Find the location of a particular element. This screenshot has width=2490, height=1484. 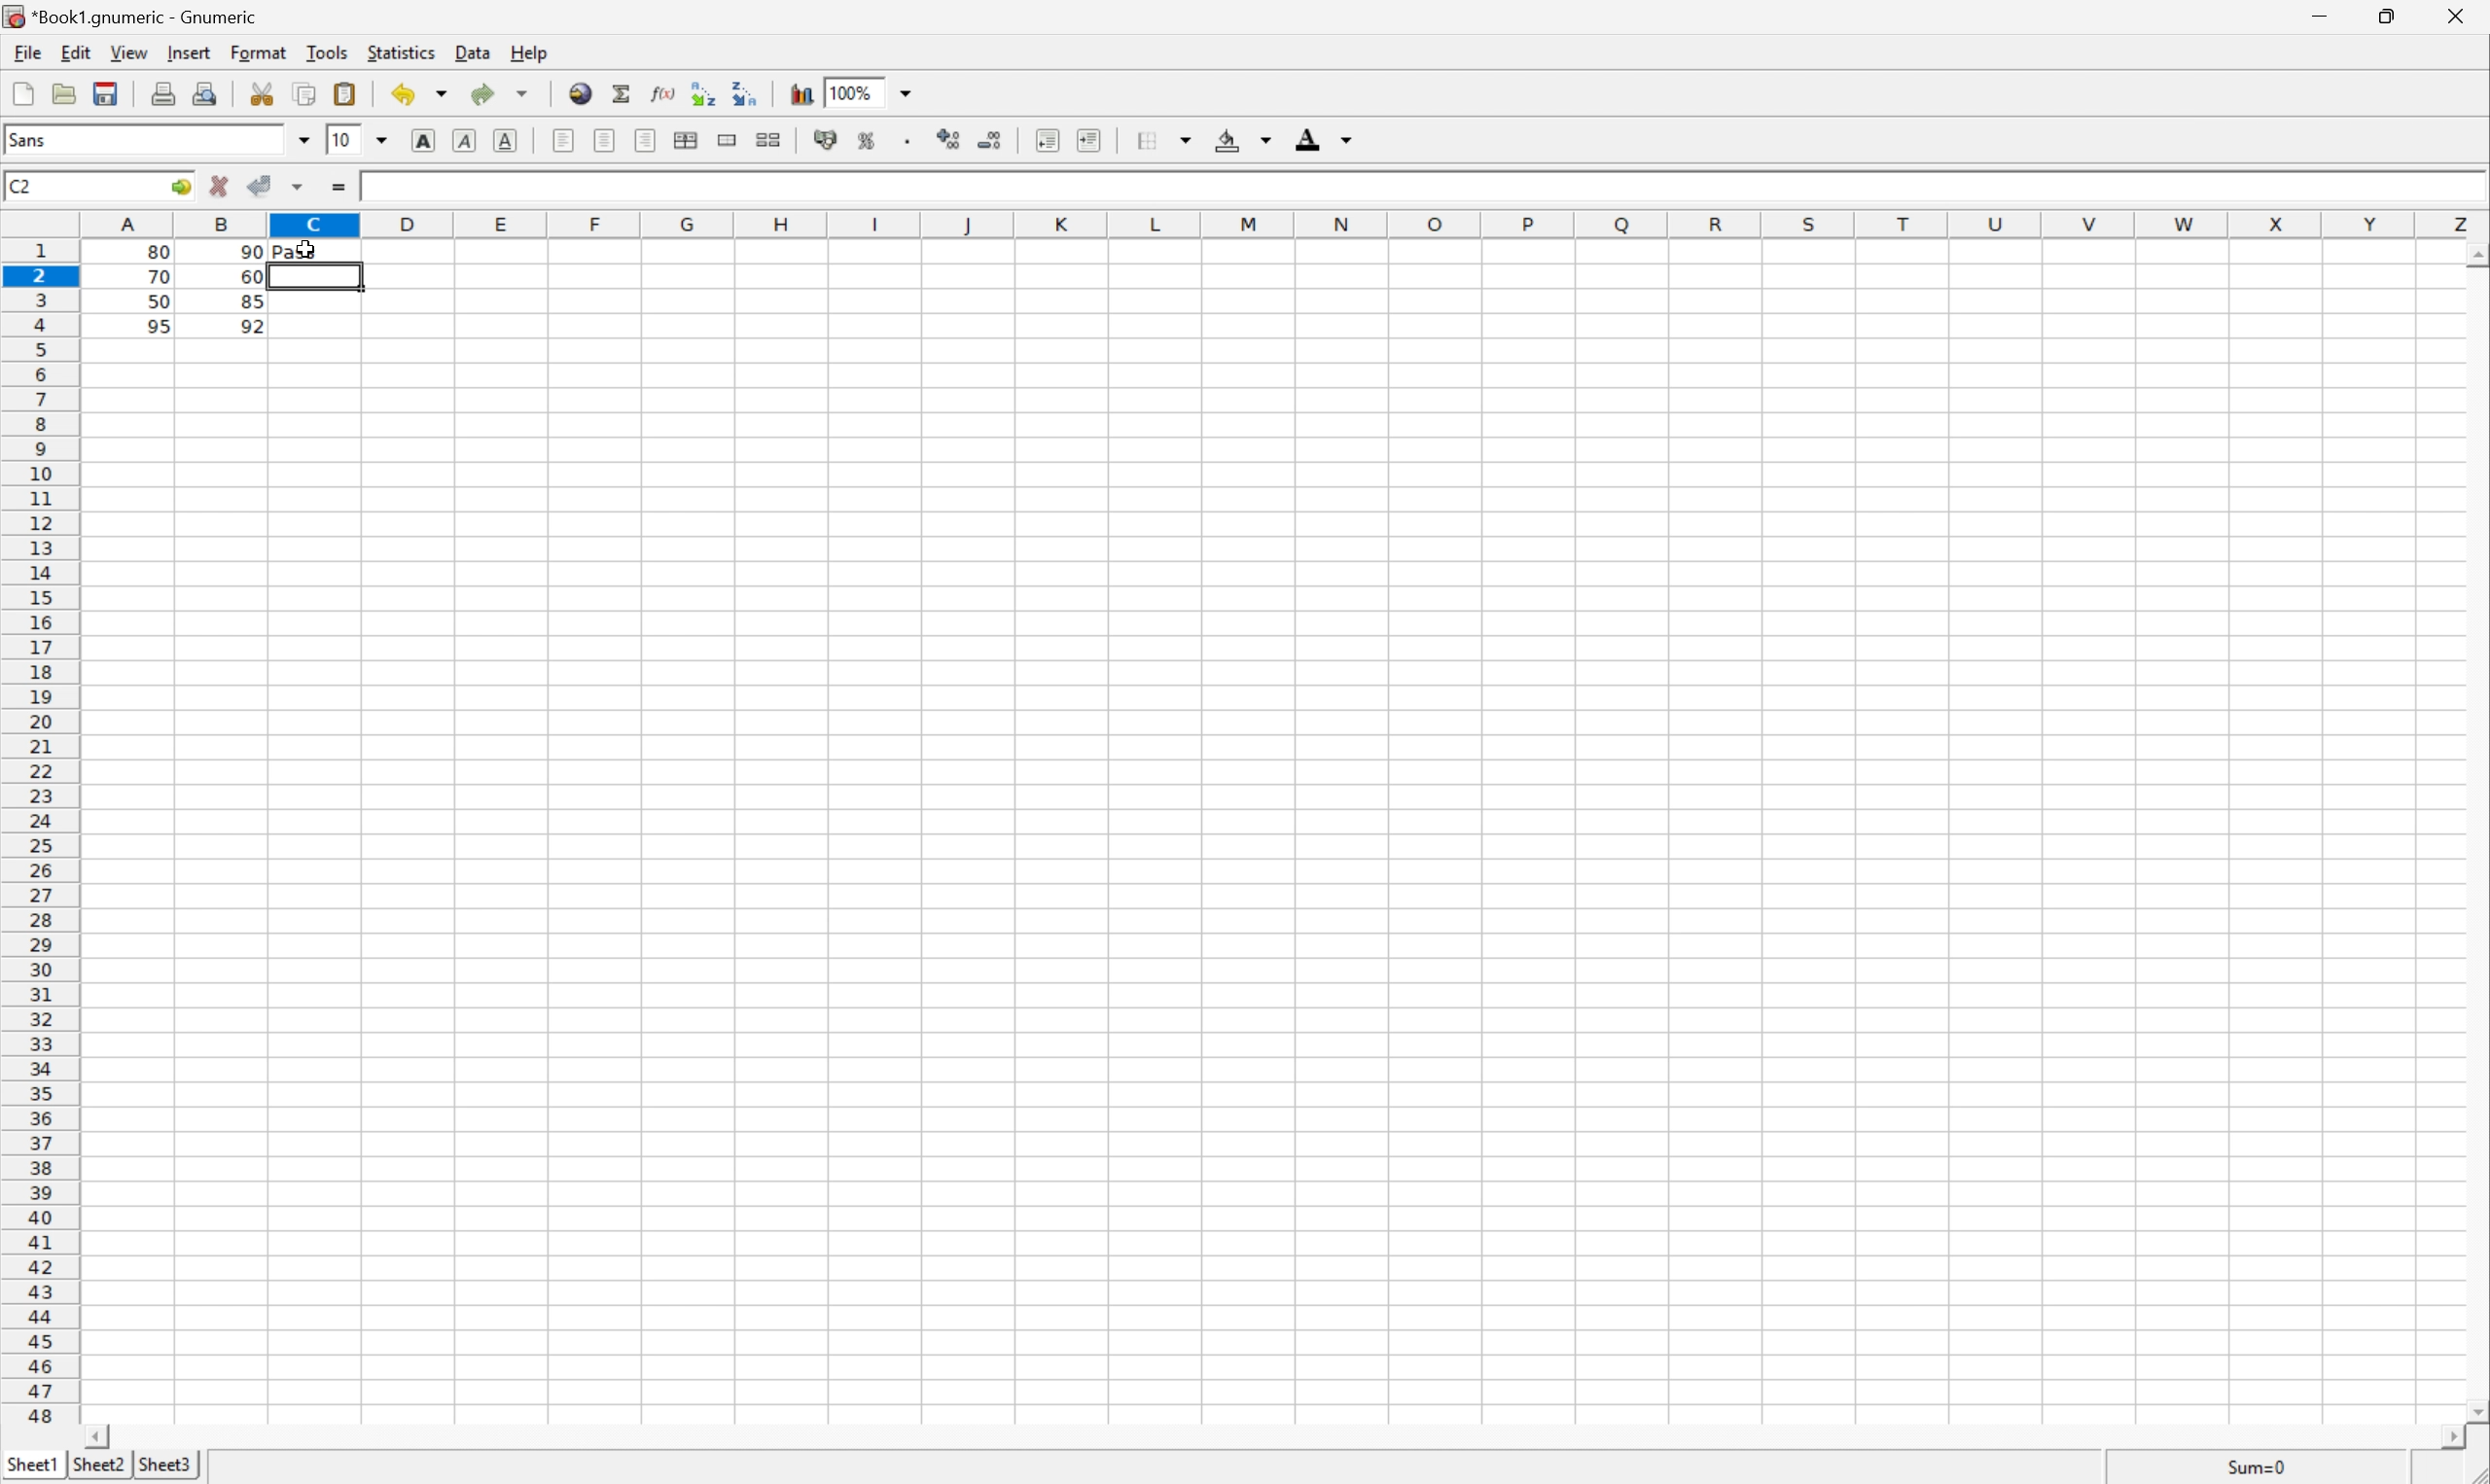

60 is located at coordinates (251, 276).